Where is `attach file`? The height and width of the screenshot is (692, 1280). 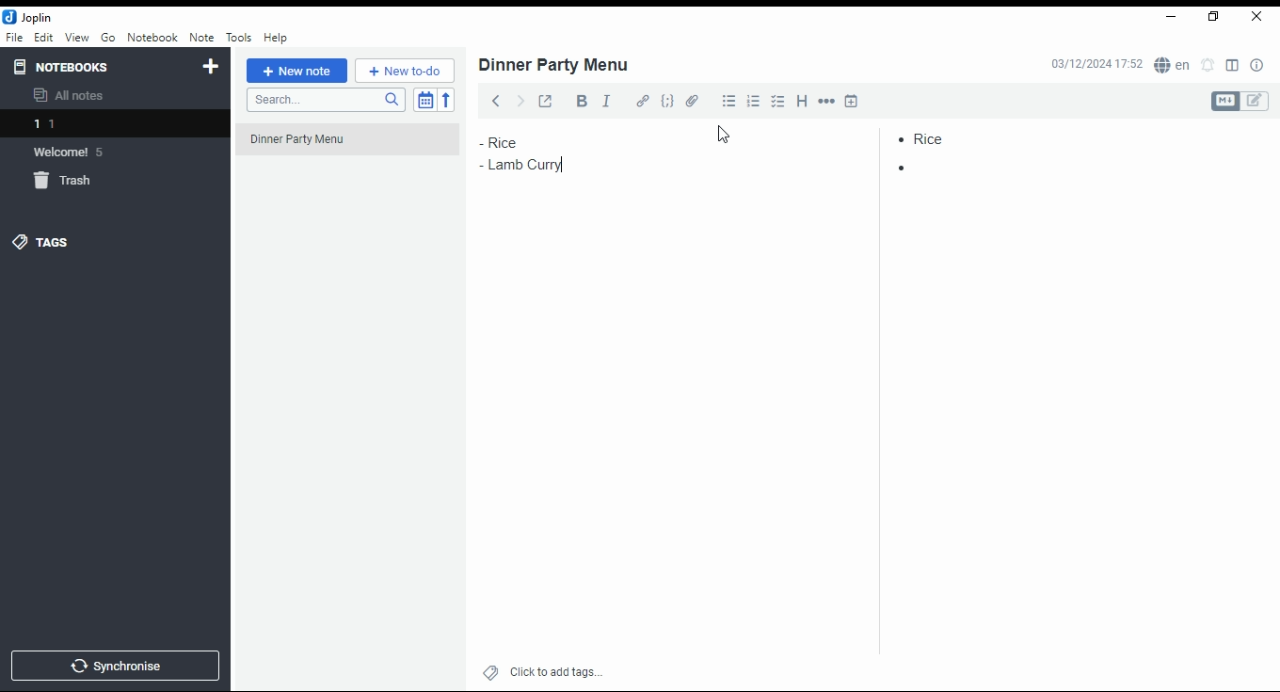
attach file is located at coordinates (695, 100).